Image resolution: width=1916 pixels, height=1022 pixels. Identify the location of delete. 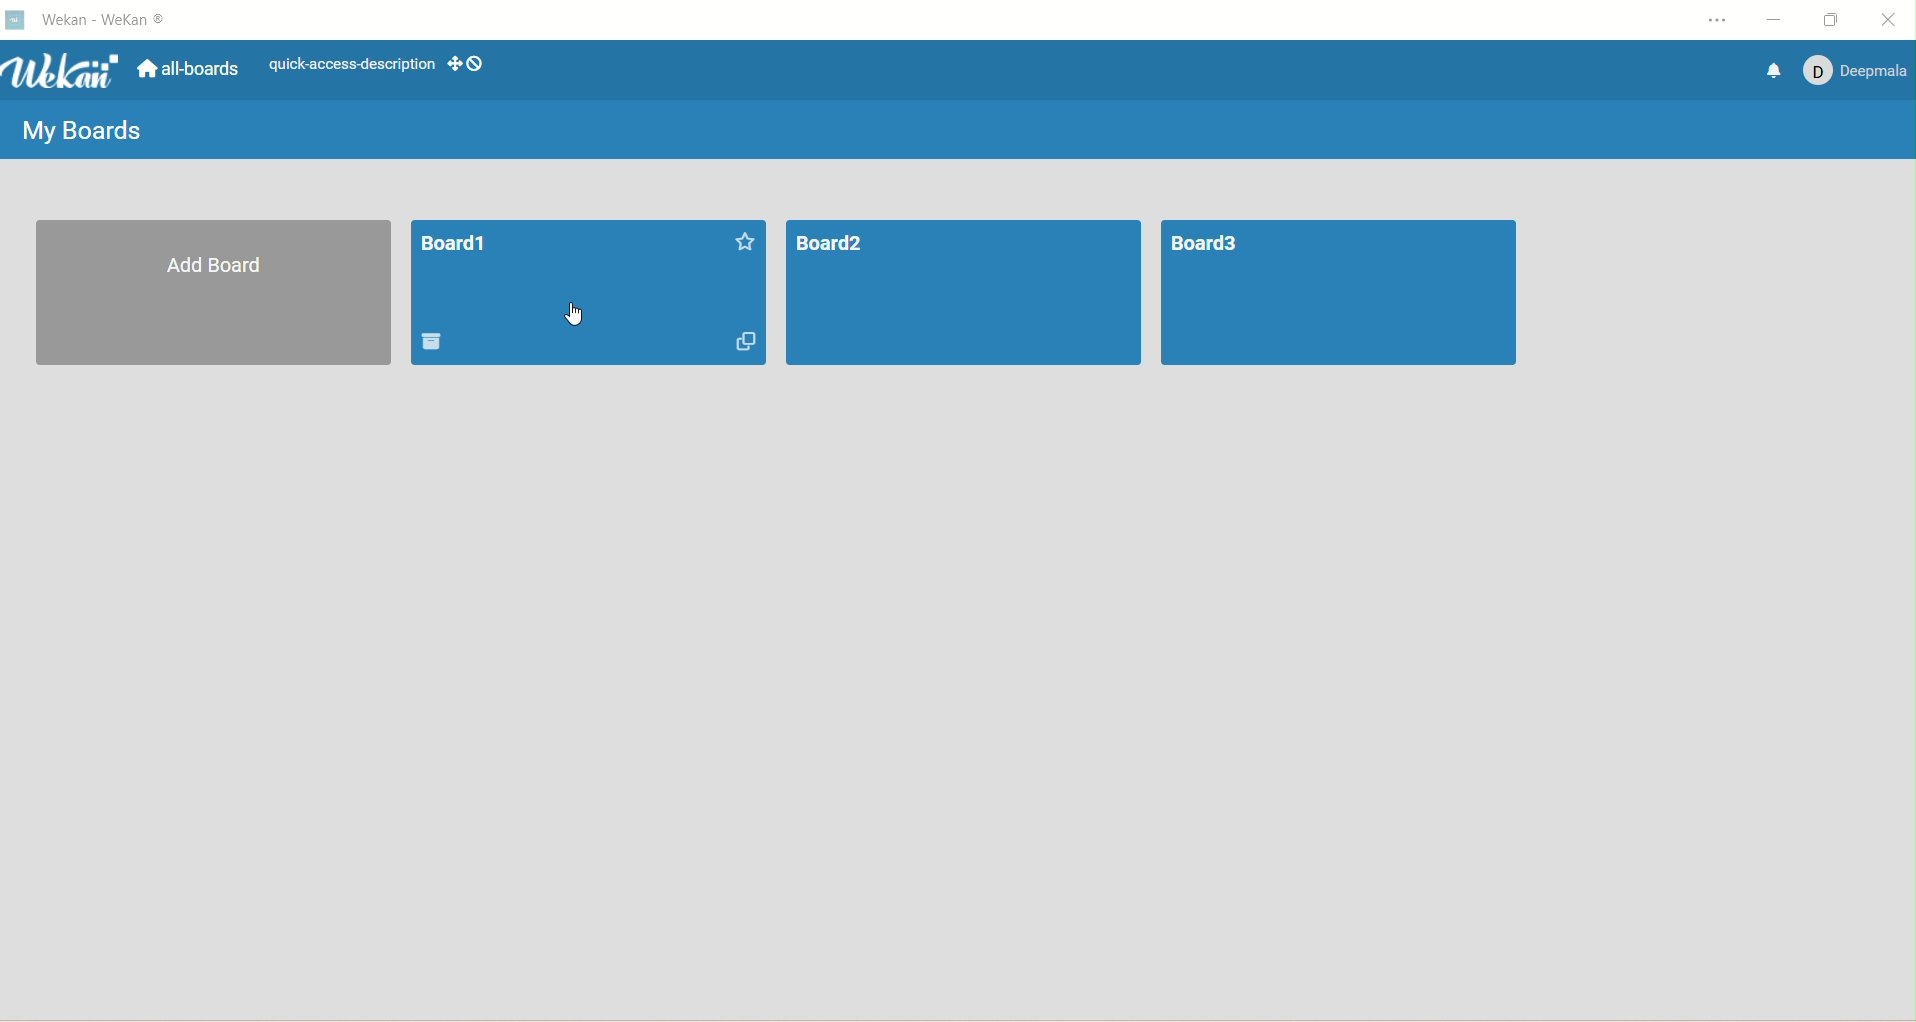
(432, 341).